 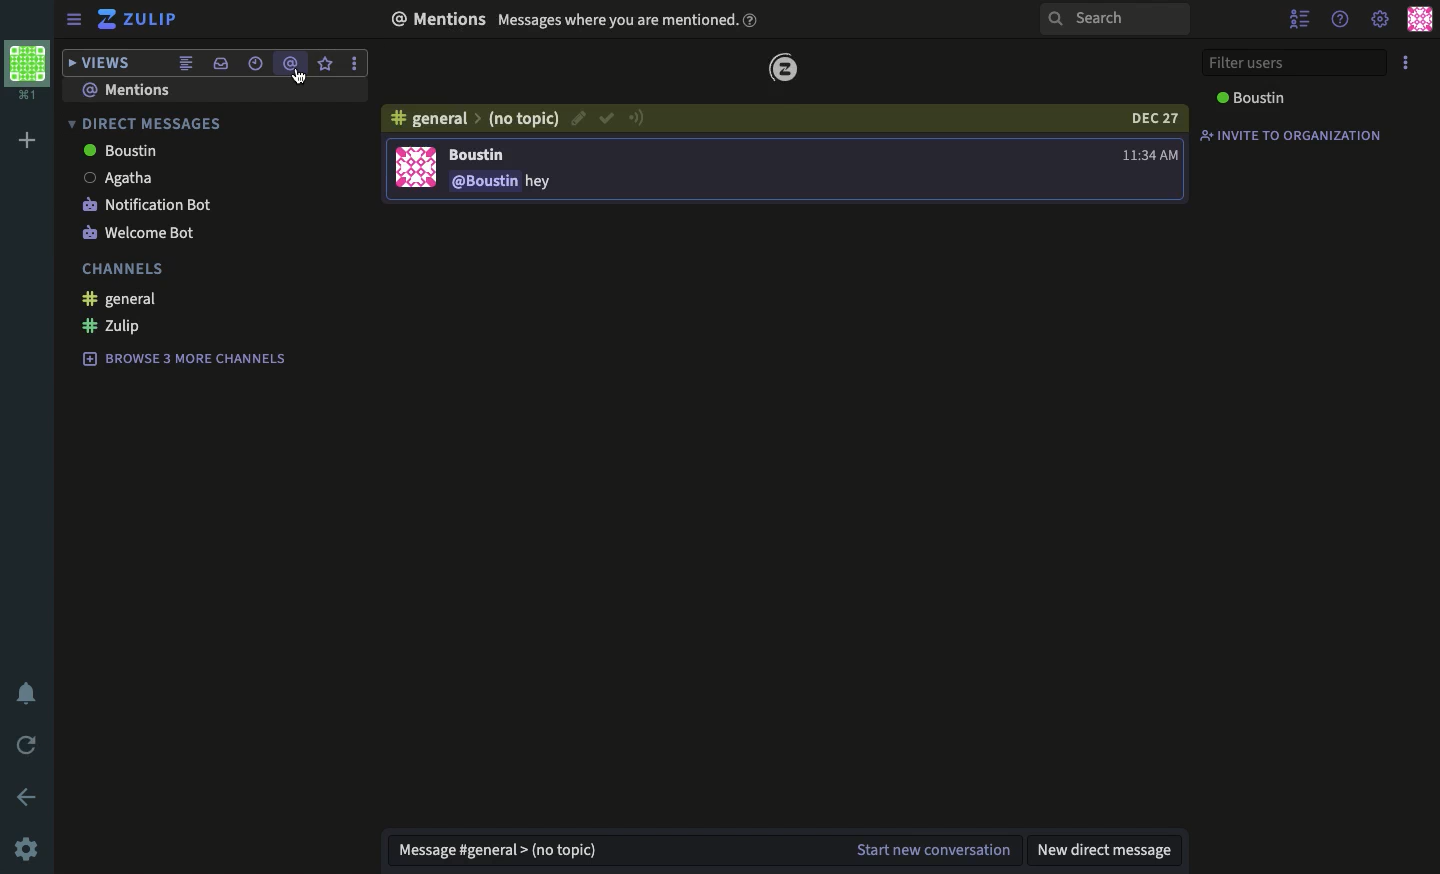 What do you see at coordinates (300, 81) in the screenshot?
I see `cursor` at bounding box center [300, 81].